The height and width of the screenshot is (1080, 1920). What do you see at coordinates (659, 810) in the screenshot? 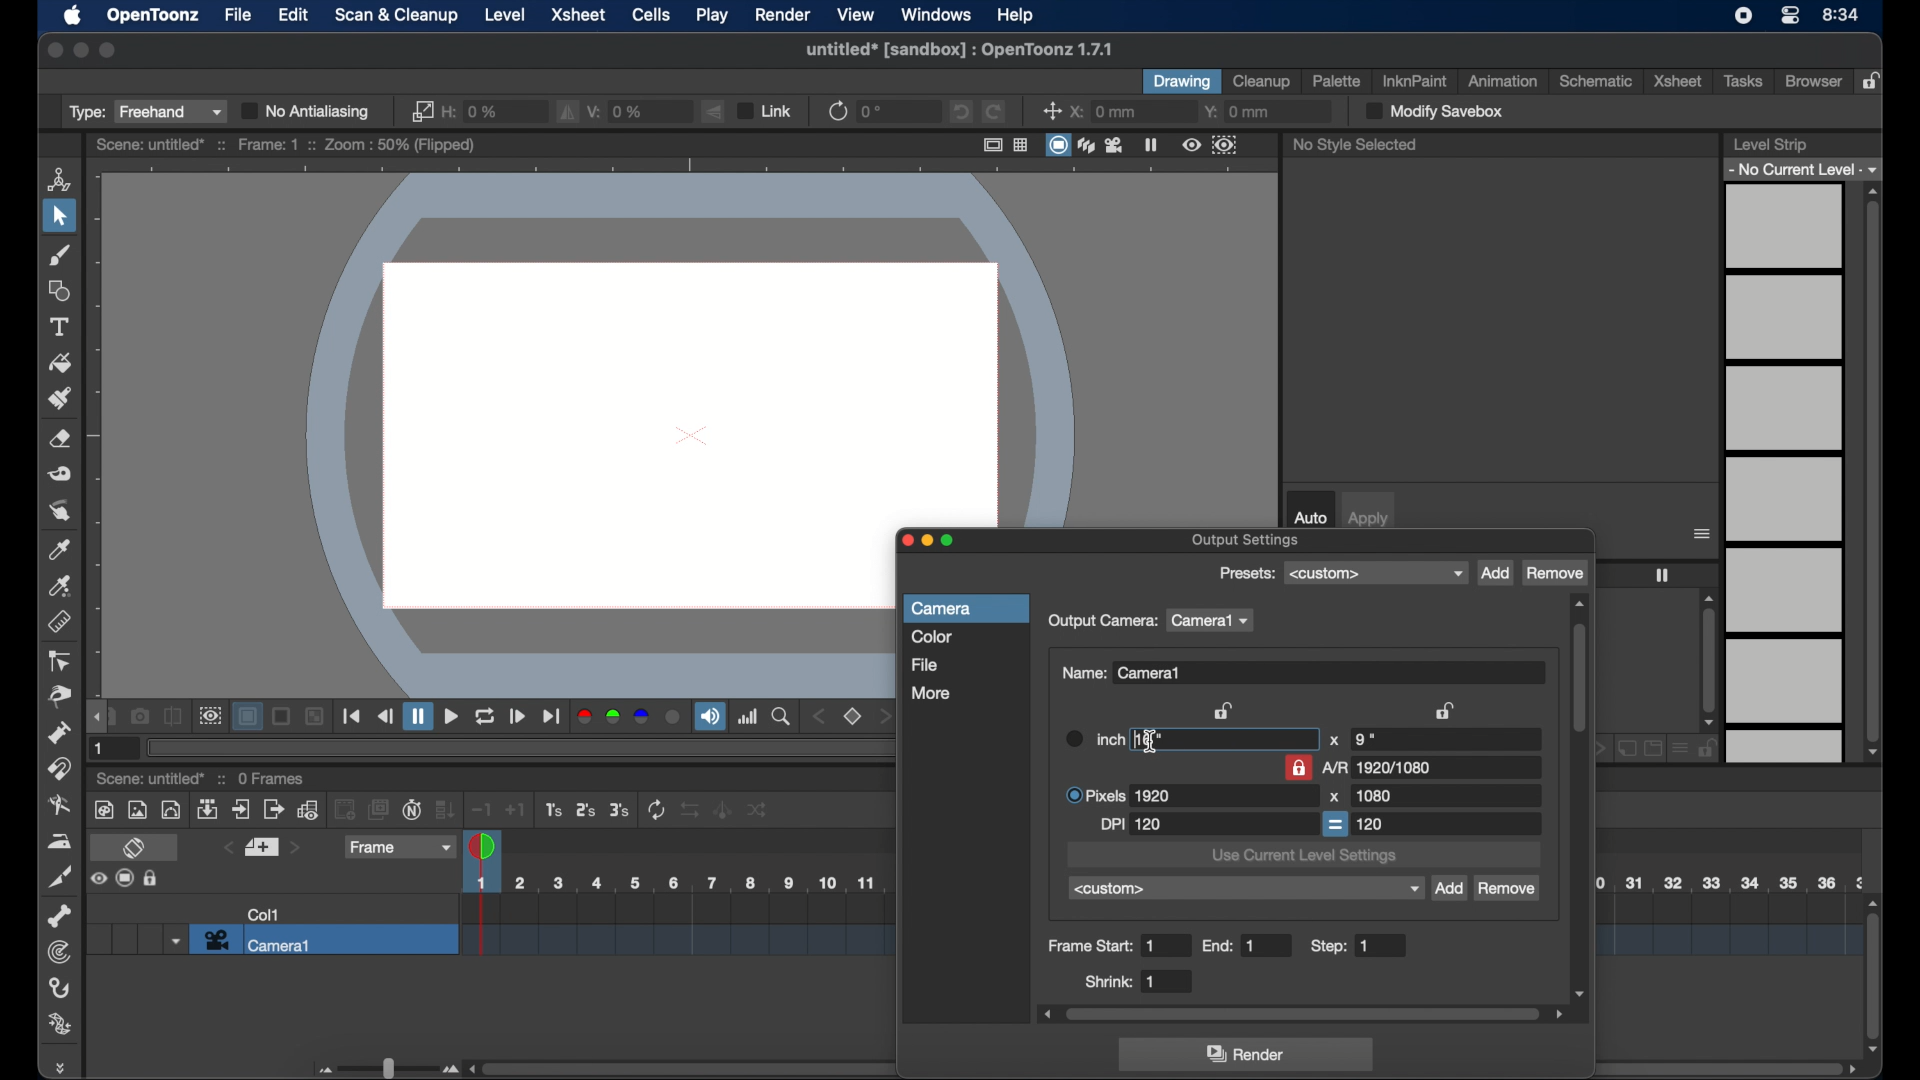
I see `` at bounding box center [659, 810].